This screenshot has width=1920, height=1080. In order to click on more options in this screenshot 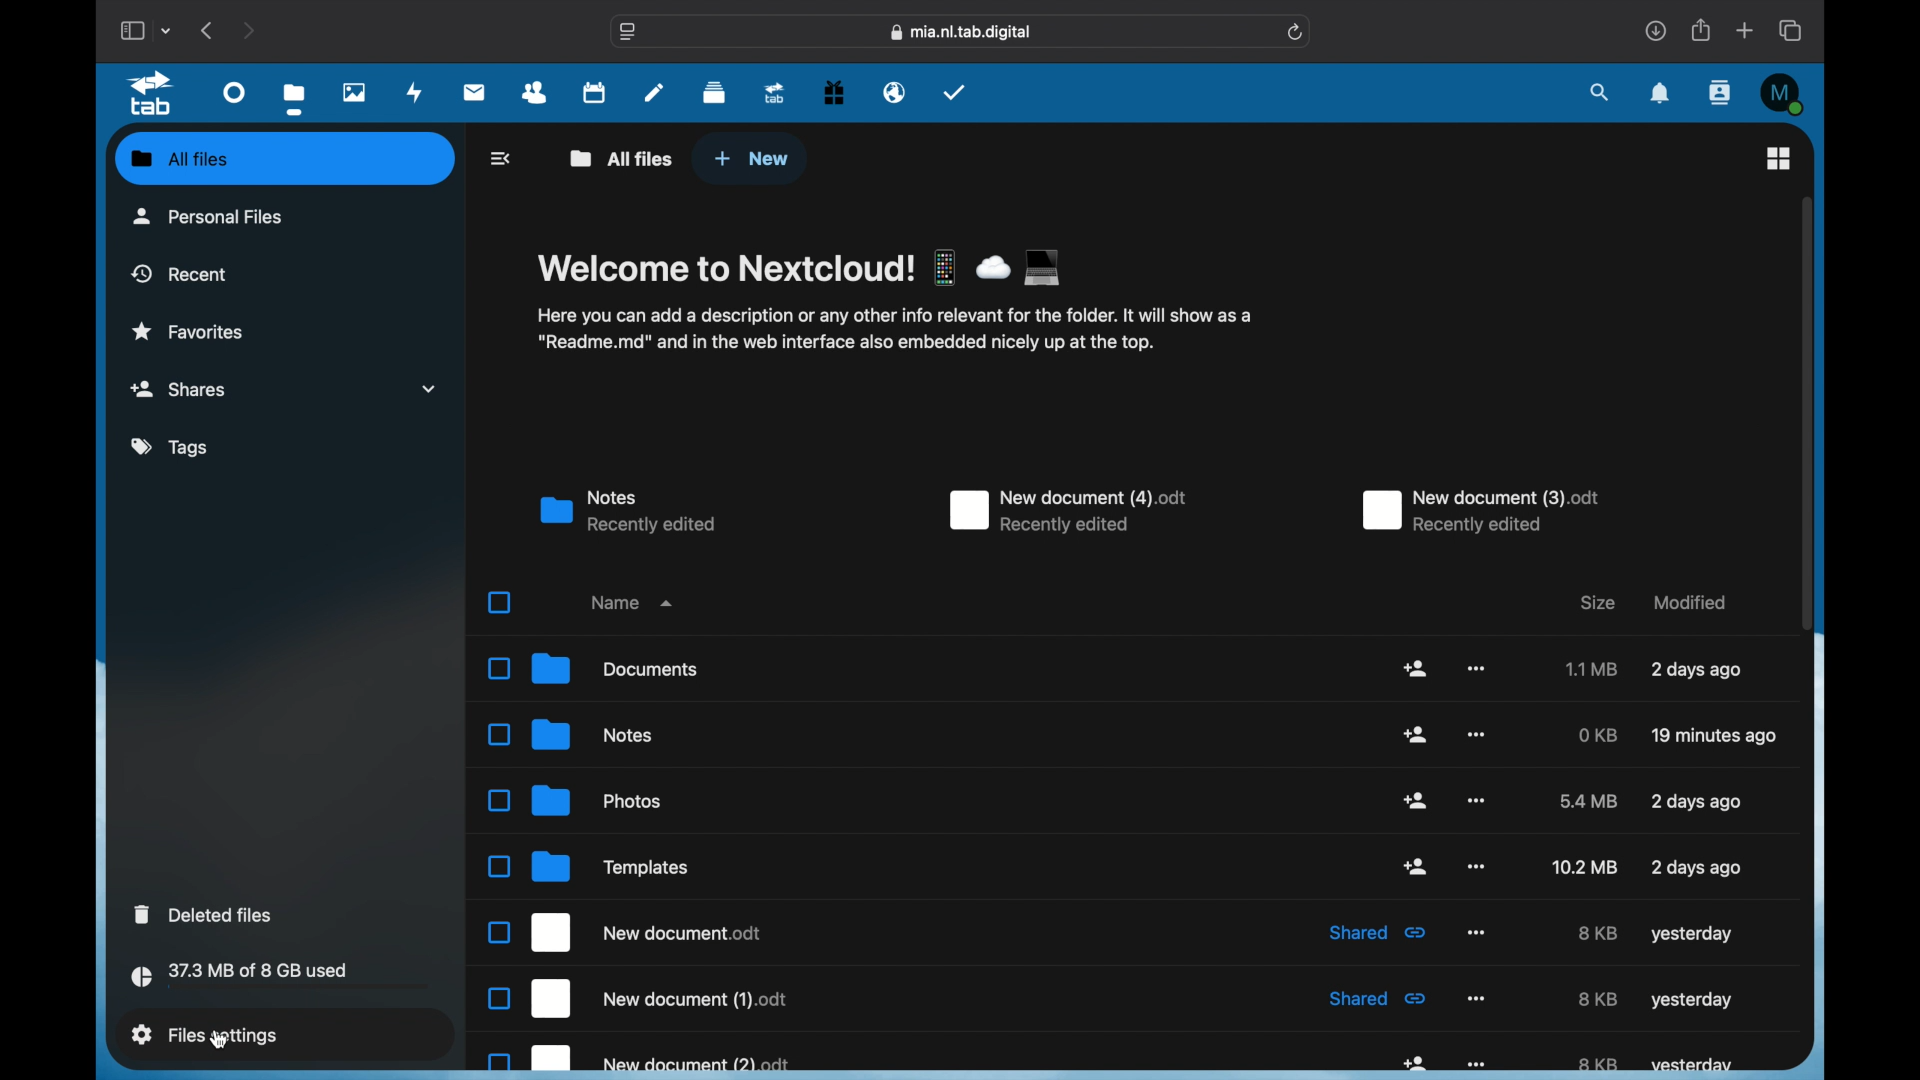, I will do `click(1475, 801)`.